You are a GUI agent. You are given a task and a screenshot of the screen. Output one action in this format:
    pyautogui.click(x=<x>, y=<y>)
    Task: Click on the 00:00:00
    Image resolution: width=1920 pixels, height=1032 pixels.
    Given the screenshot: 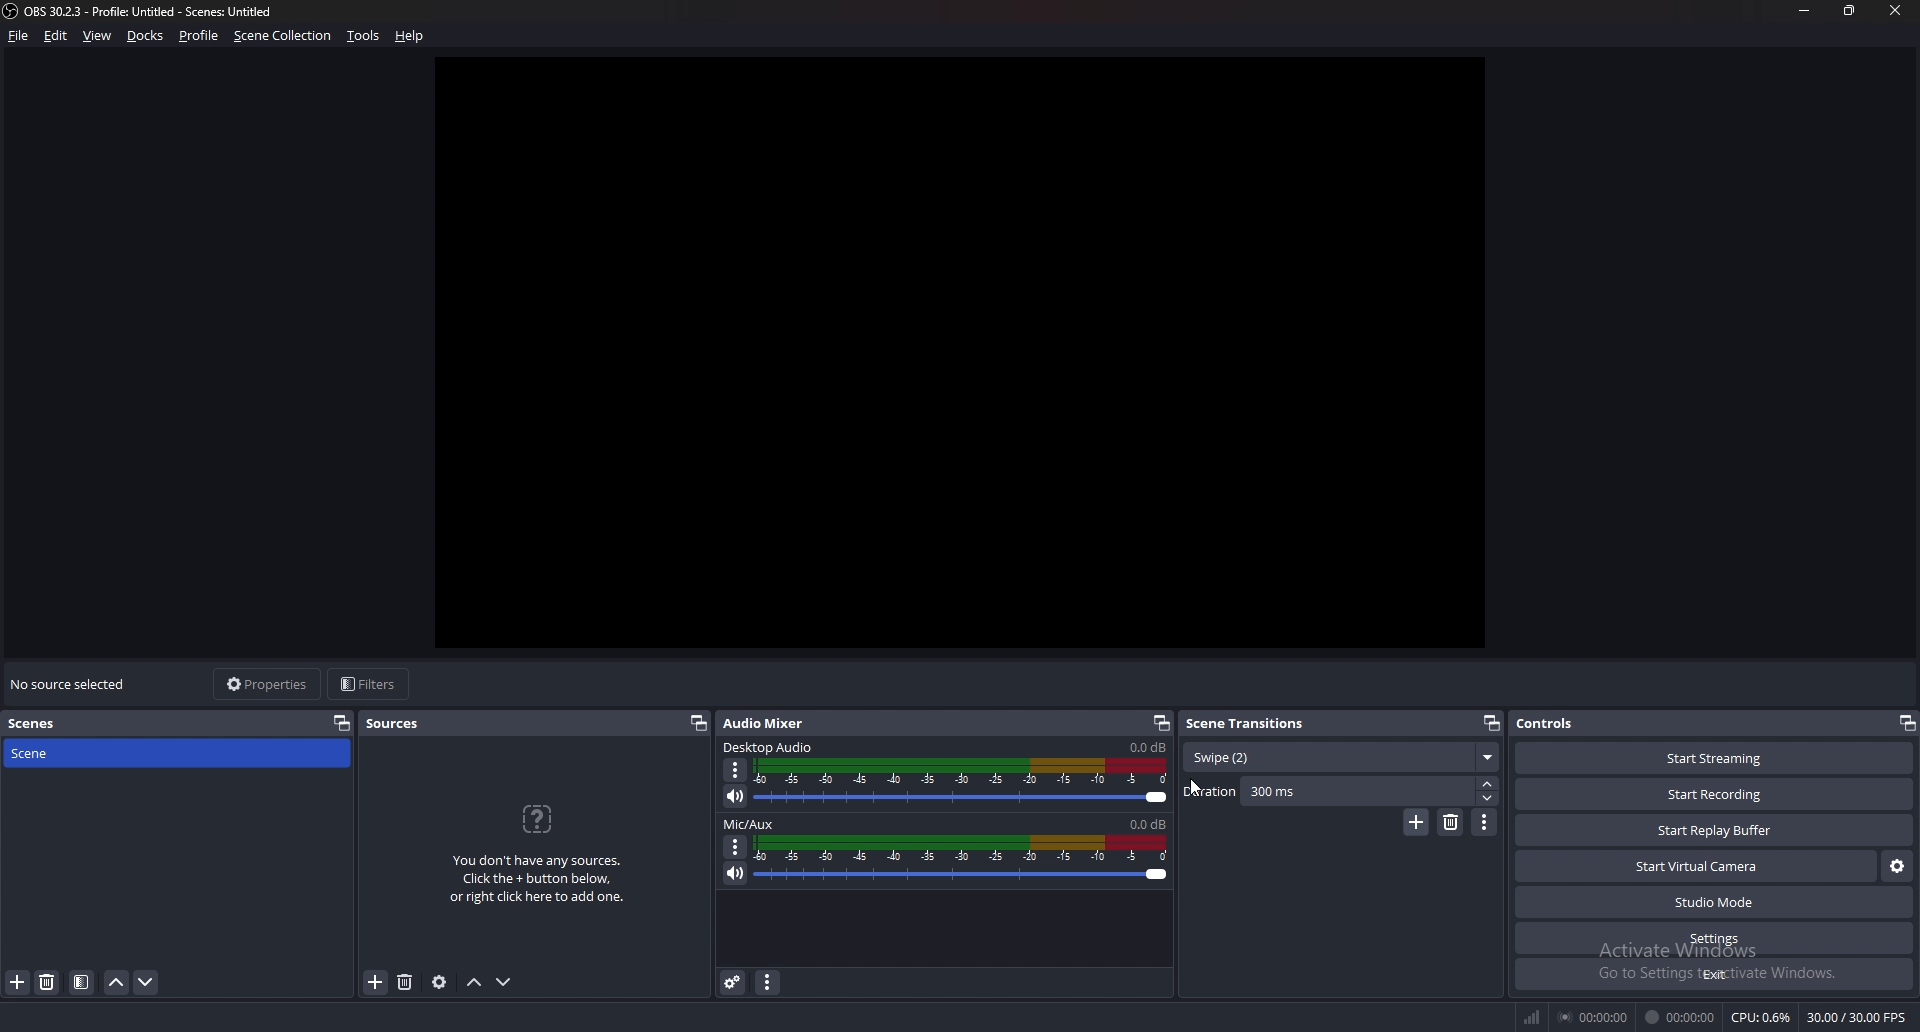 What is the action you would take?
    pyautogui.click(x=1680, y=1018)
    